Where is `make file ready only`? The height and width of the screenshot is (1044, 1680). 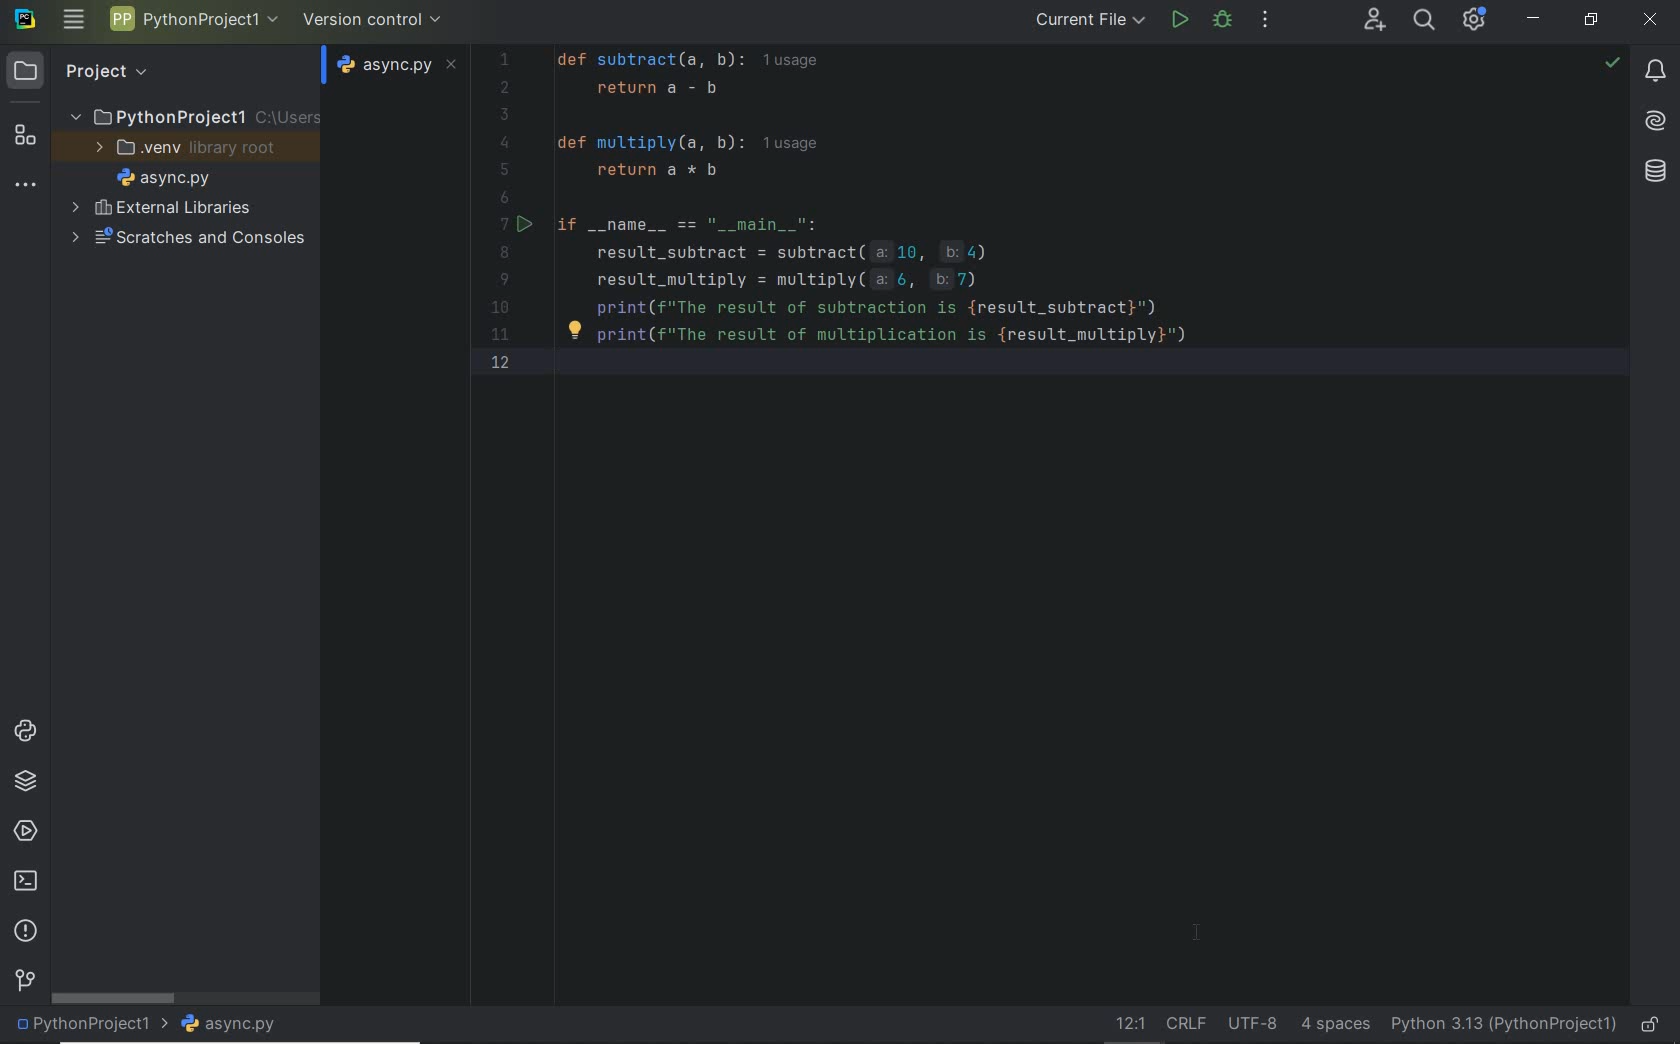
make file ready only is located at coordinates (1653, 1025).